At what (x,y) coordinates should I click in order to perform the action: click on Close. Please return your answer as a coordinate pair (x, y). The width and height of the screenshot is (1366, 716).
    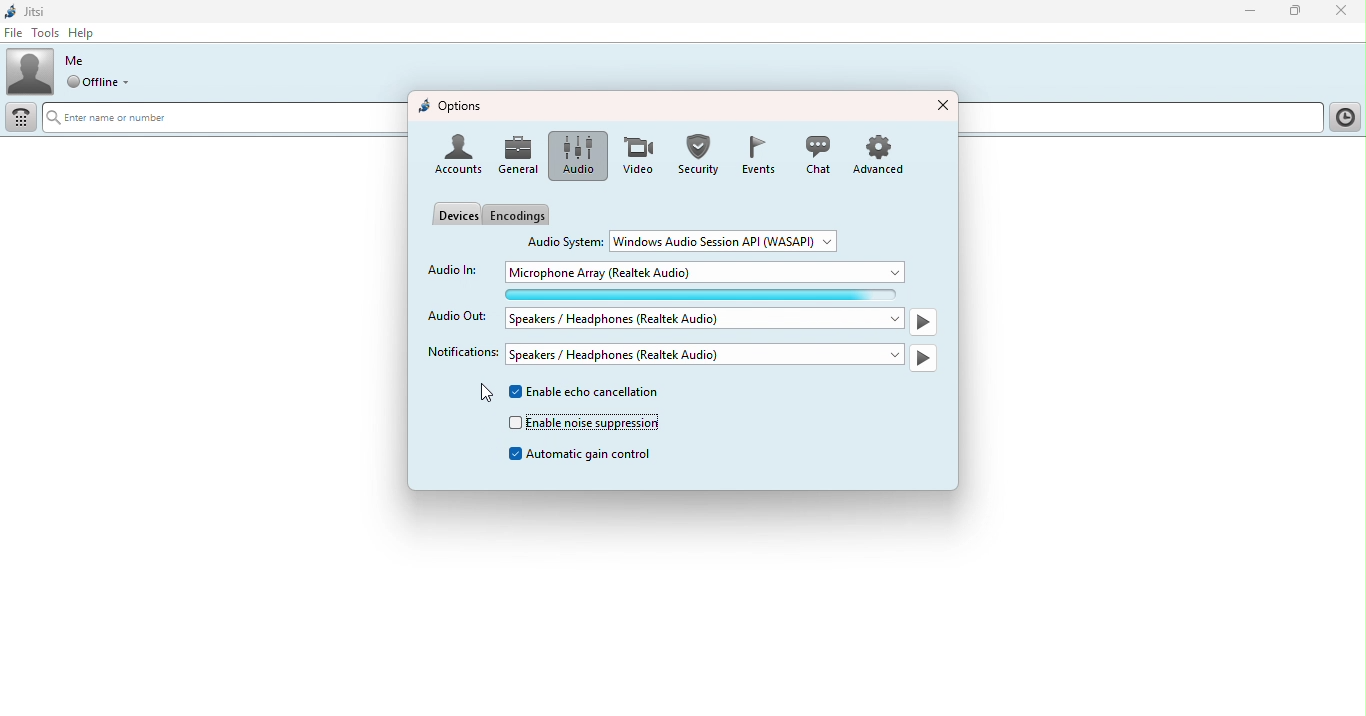
    Looking at the image, I should click on (1340, 12).